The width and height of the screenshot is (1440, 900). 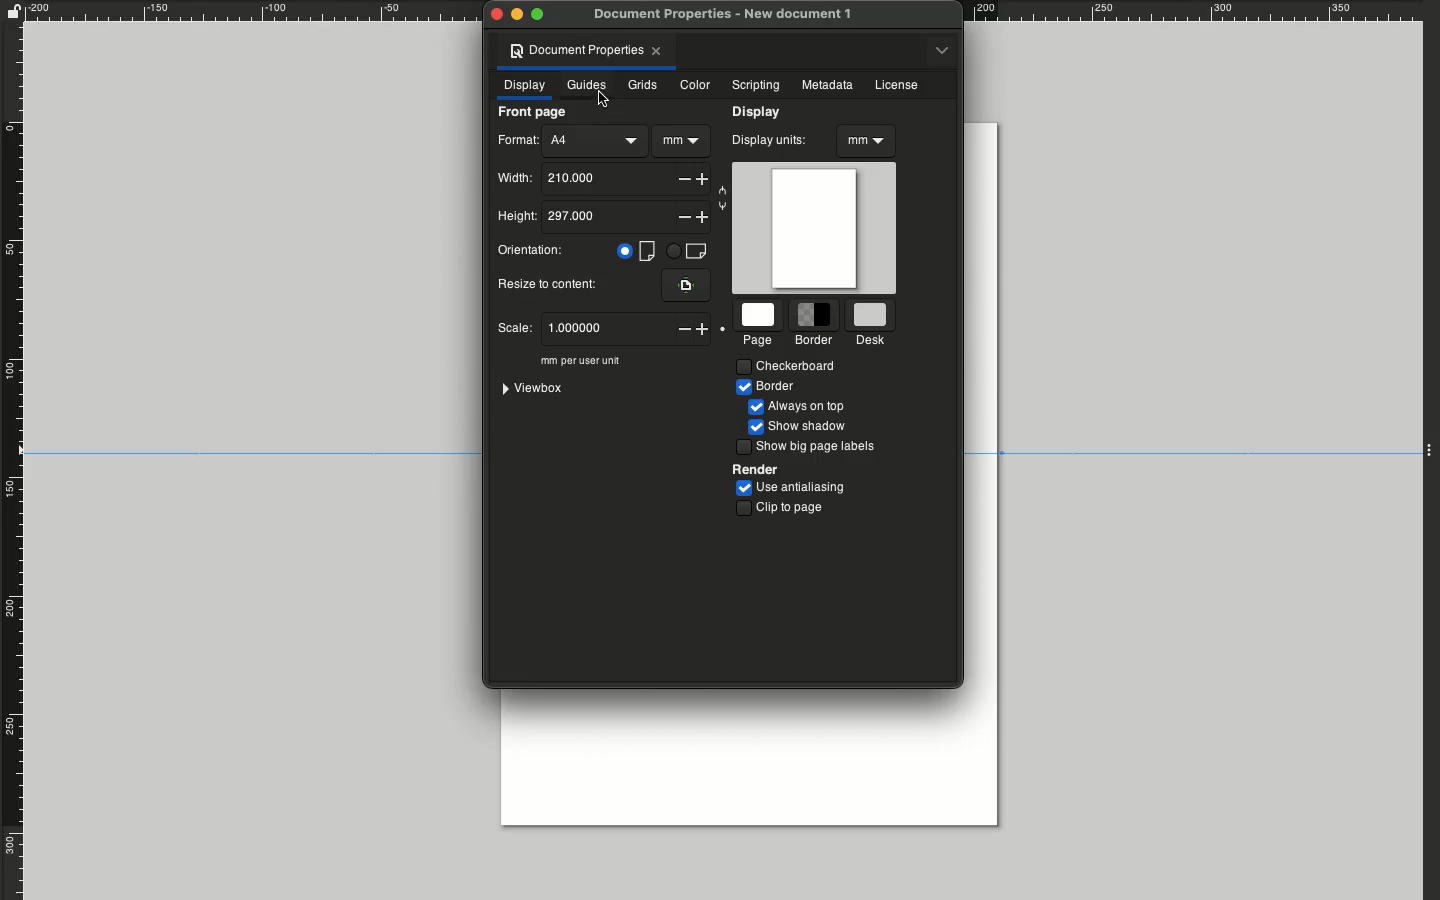 I want to click on Metadata, so click(x=828, y=86).